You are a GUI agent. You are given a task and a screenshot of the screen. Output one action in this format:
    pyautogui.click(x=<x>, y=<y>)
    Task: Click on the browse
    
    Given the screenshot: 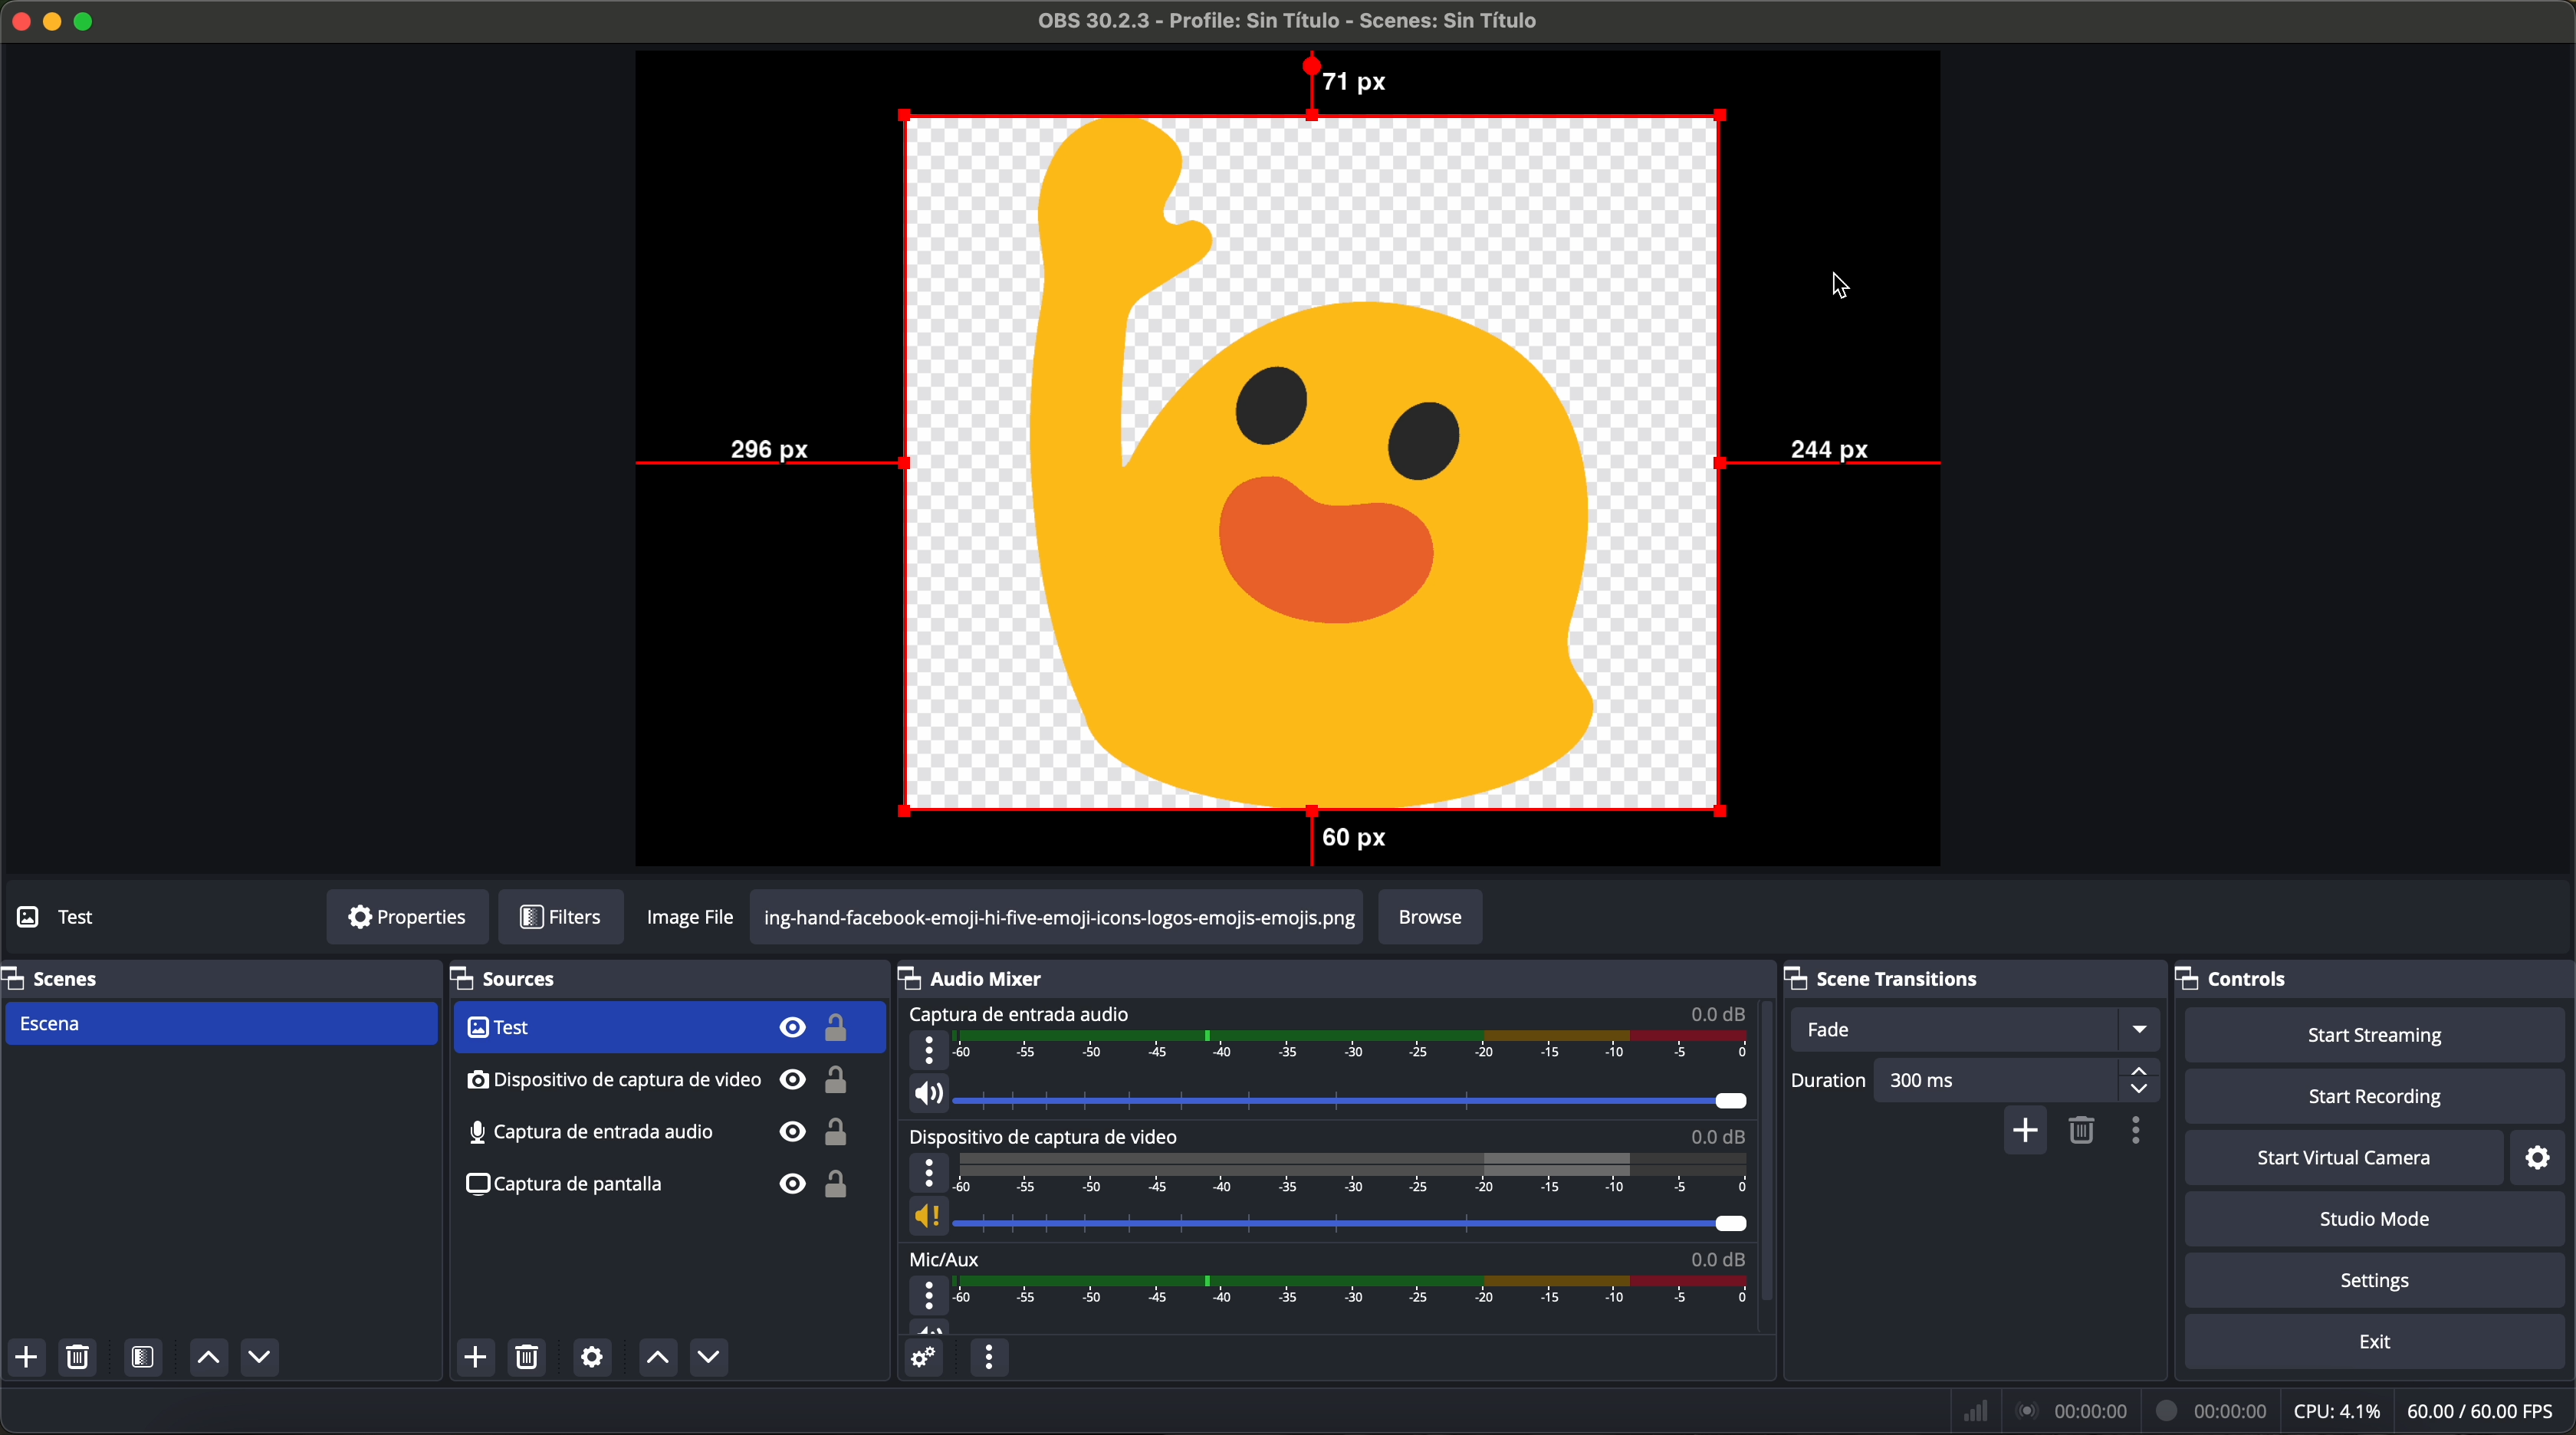 What is the action you would take?
    pyautogui.click(x=1431, y=918)
    